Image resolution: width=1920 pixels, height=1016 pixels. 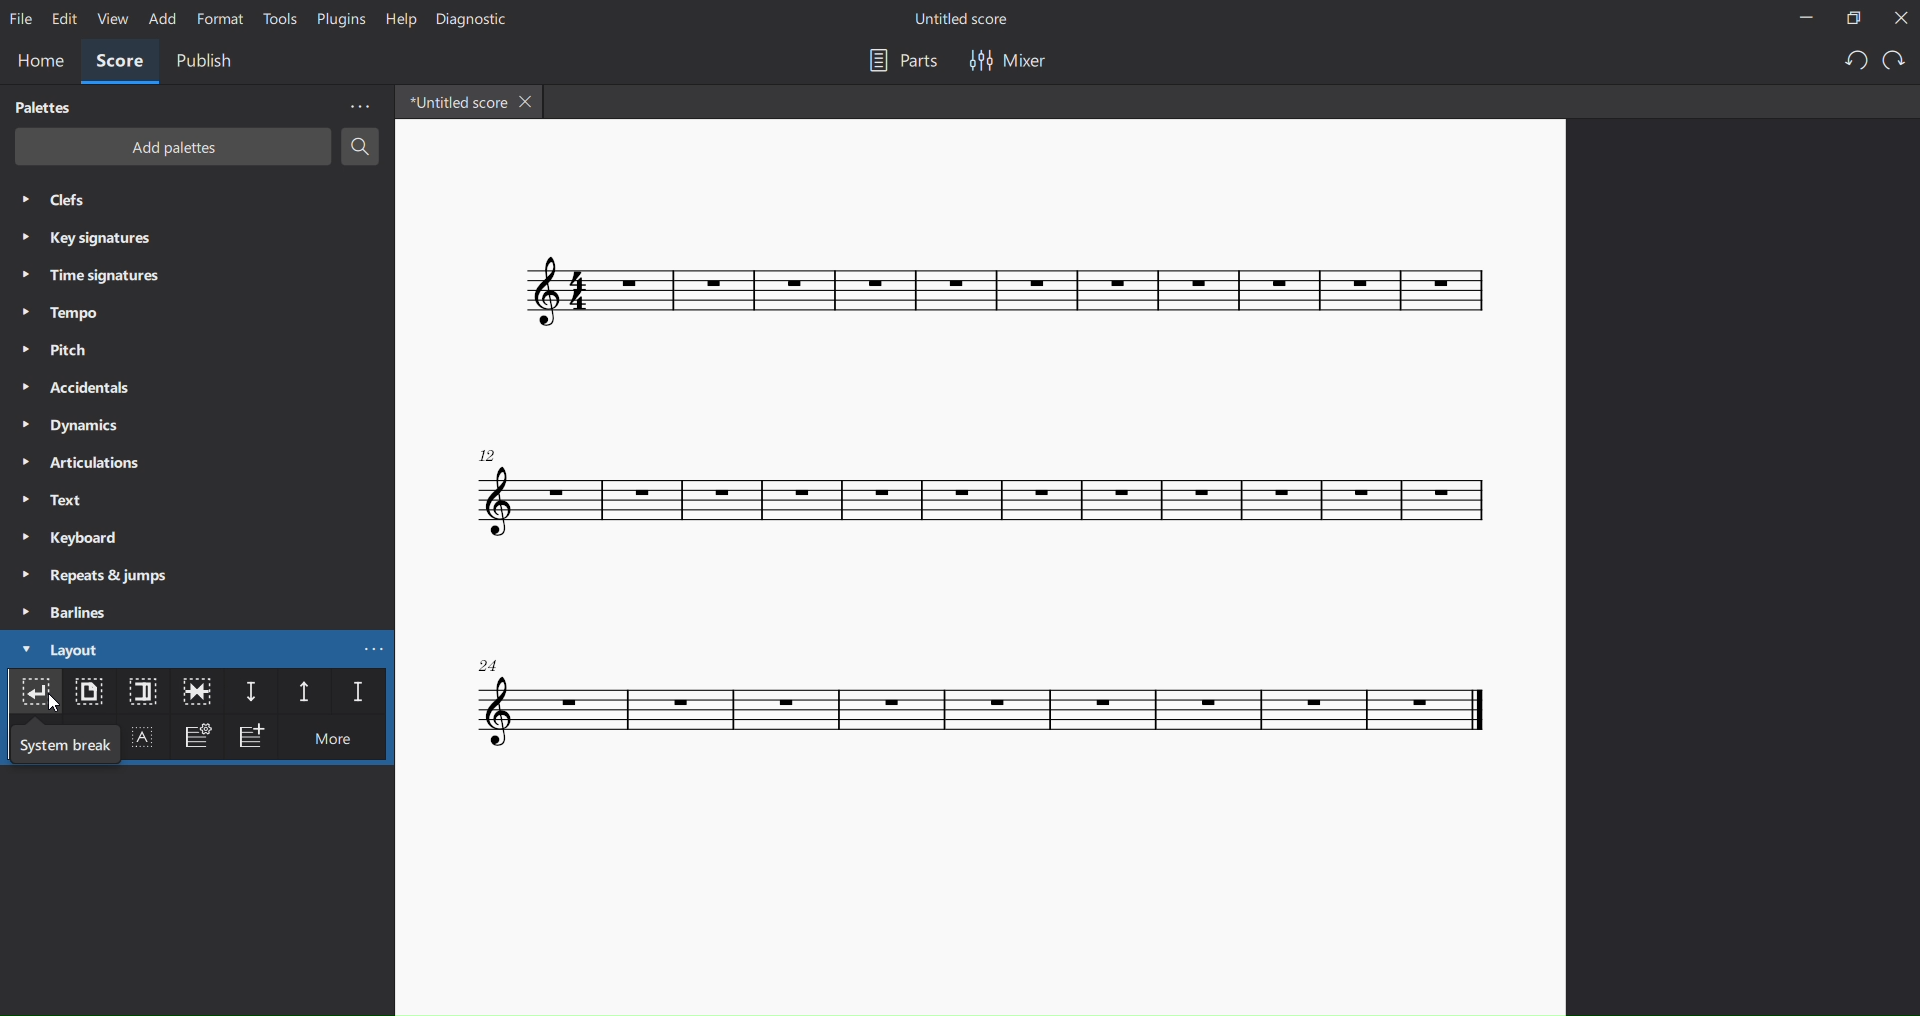 What do you see at coordinates (111, 22) in the screenshot?
I see `view` at bounding box center [111, 22].